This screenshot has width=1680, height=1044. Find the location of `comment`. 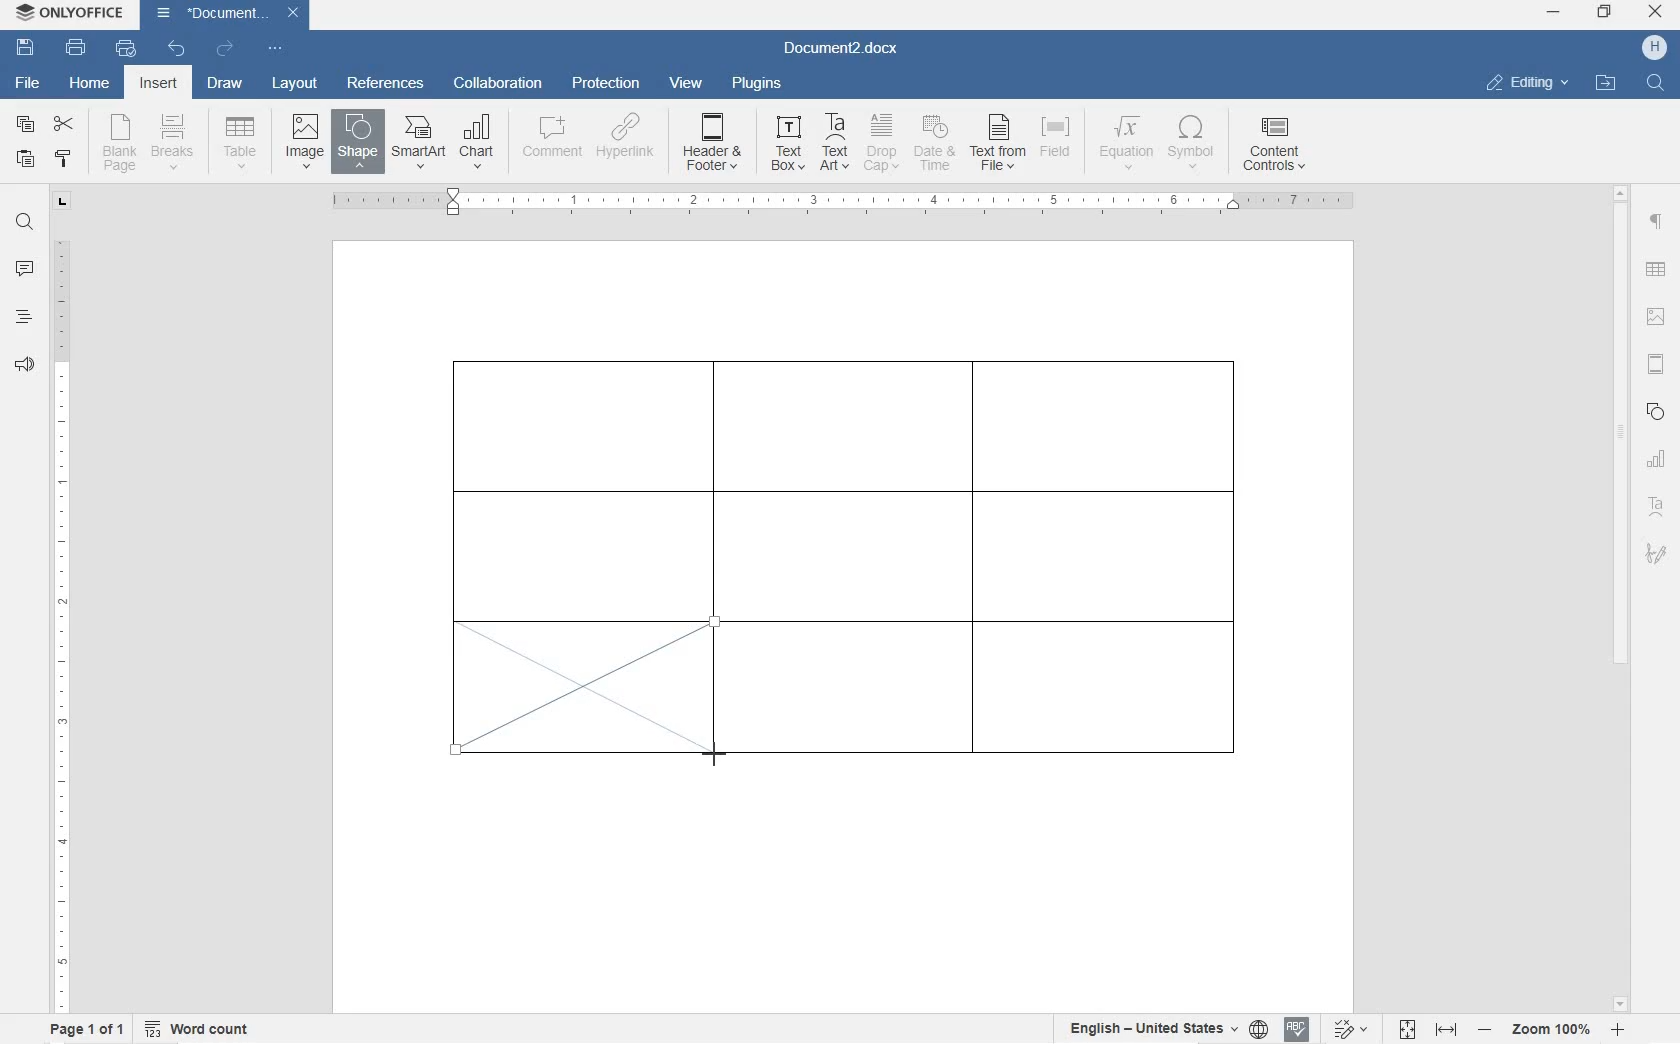

comment is located at coordinates (25, 270).